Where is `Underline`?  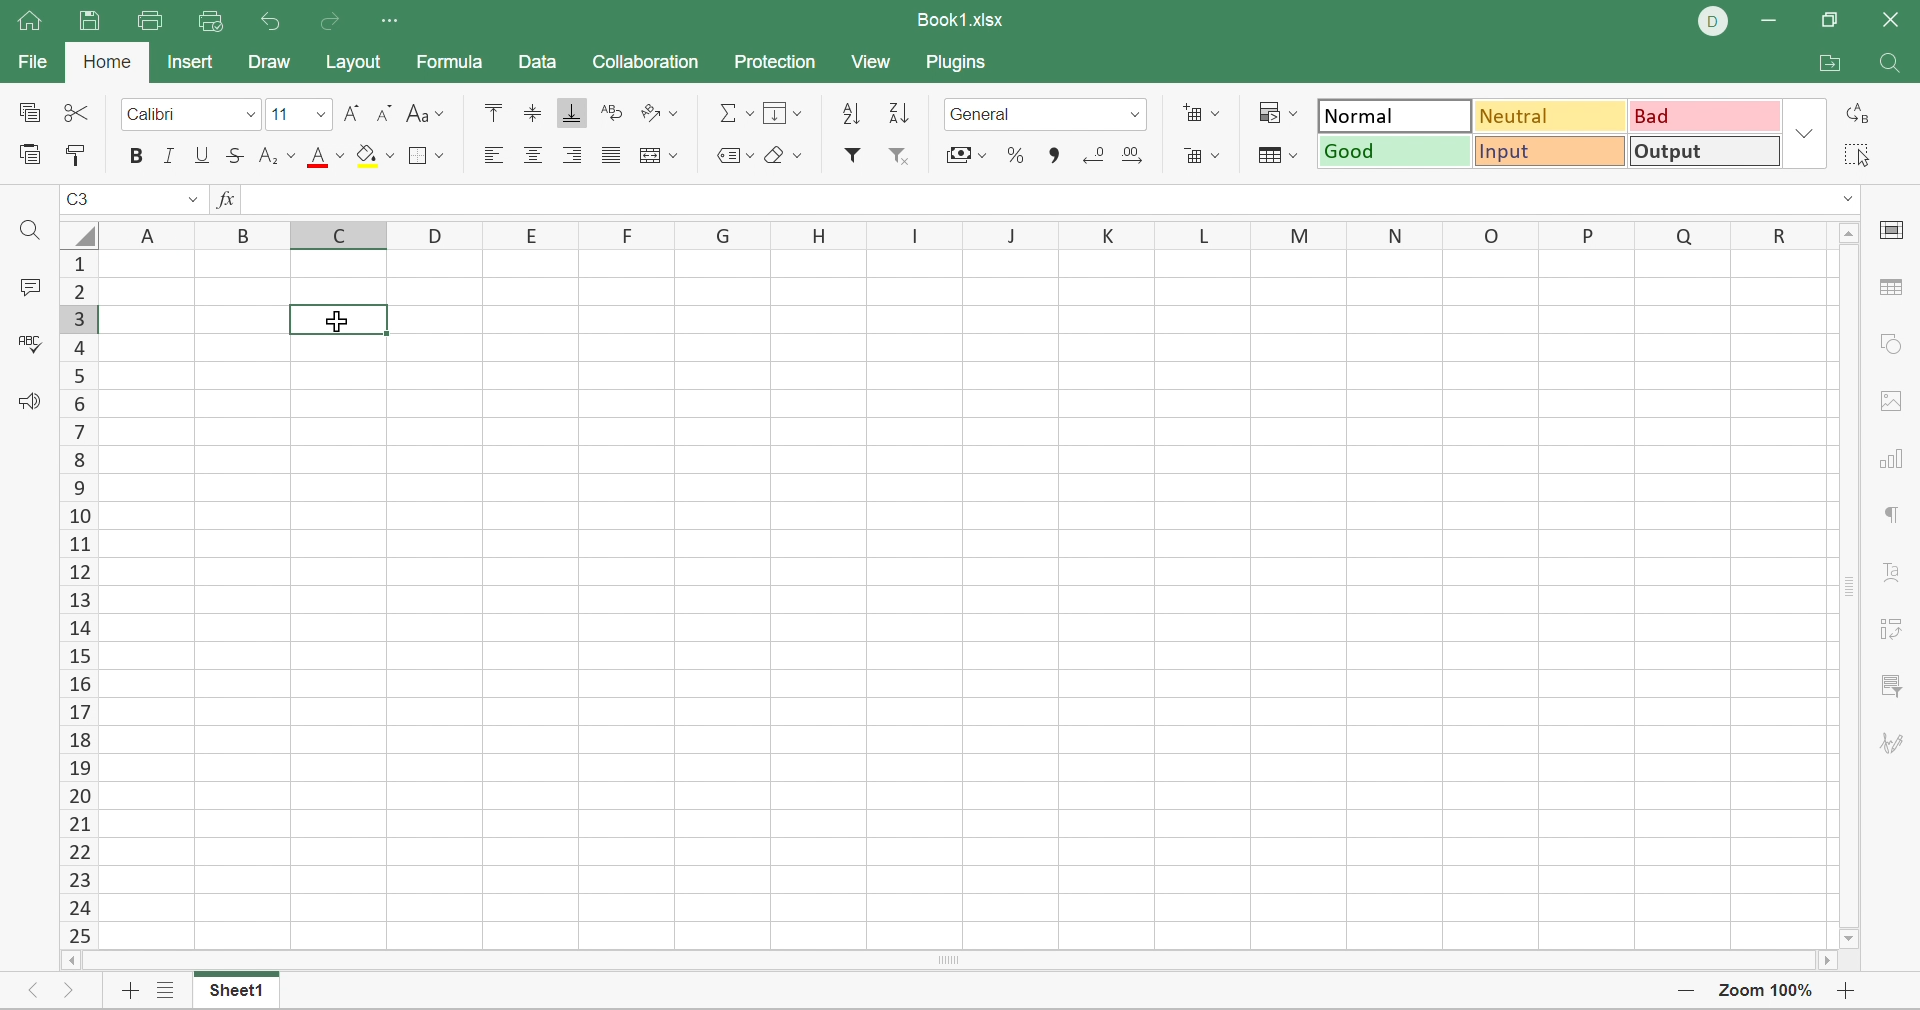
Underline is located at coordinates (205, 156).